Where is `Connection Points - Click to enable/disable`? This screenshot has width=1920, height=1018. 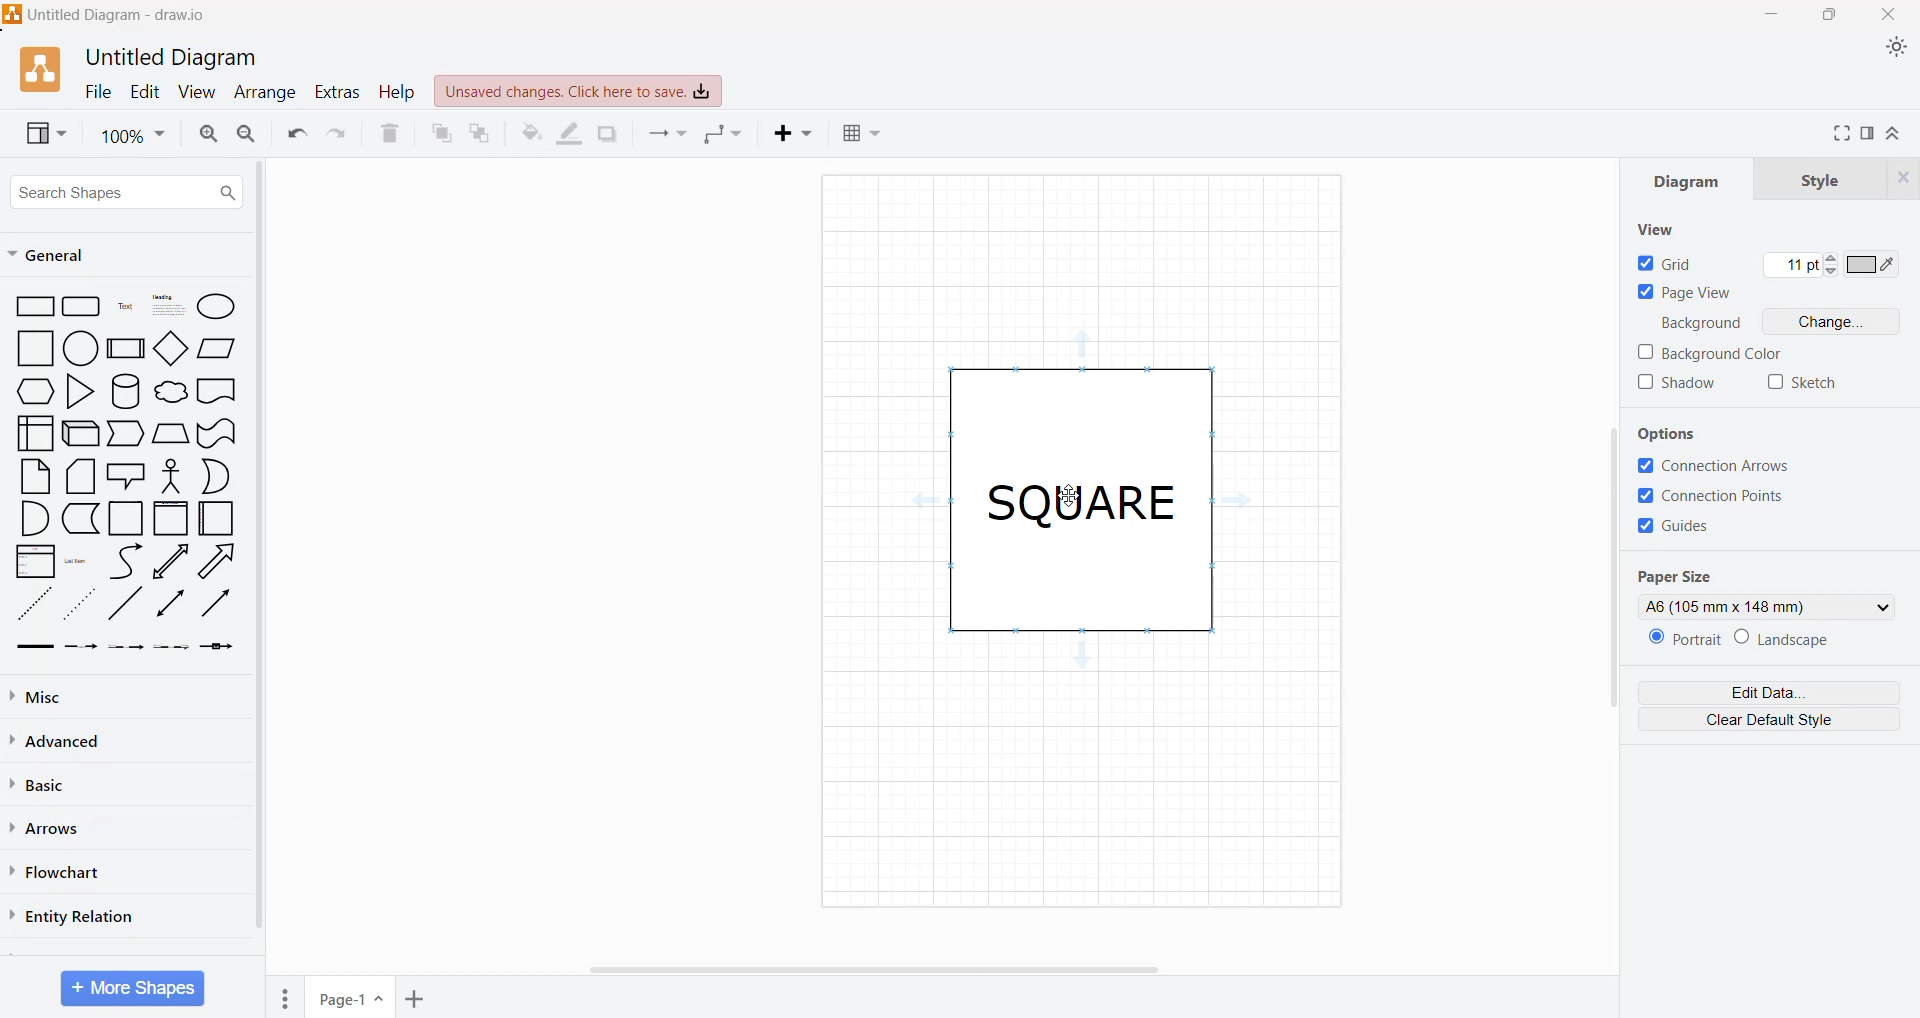
Connection Points - Click to enable/disable is located at coordinates (1721, 497).